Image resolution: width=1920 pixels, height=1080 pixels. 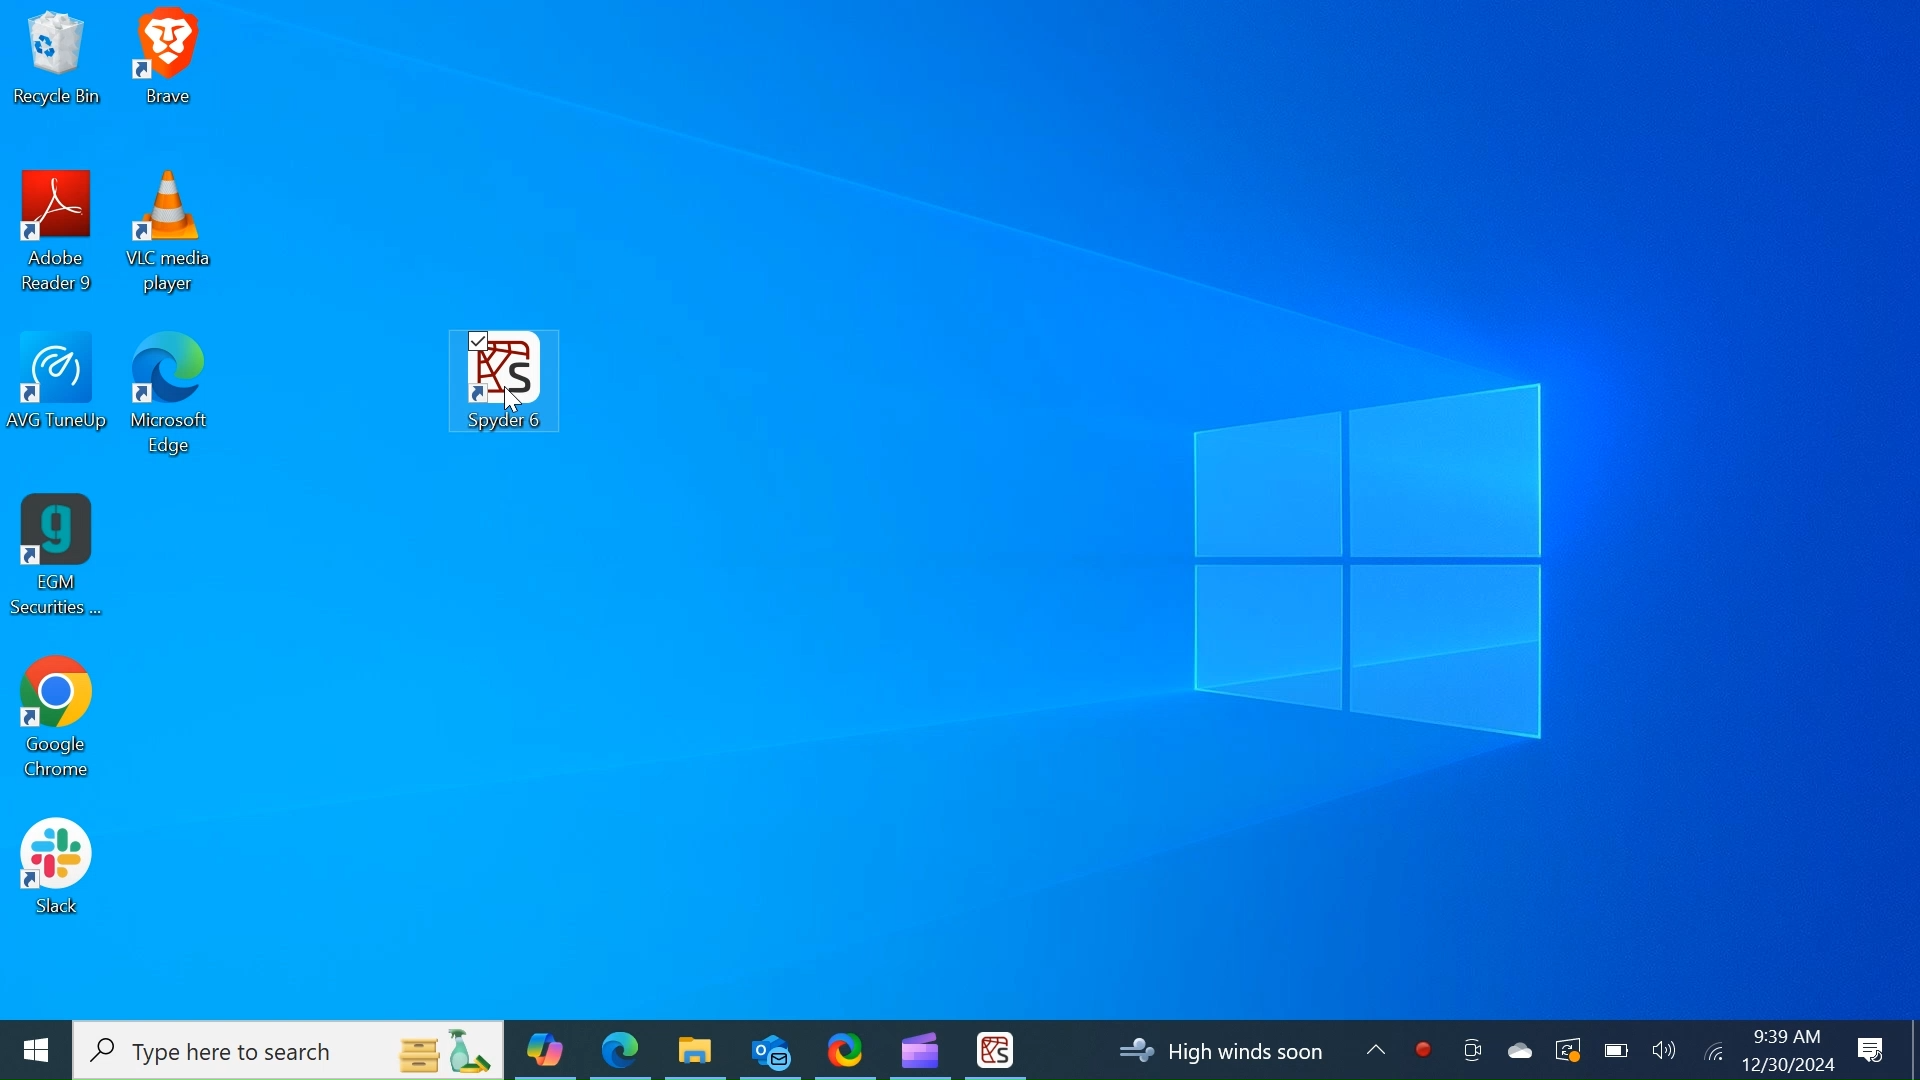 What do you see at coordinates (59, 236) in the screenshot?
I see `Adobe Reader Desktop Icon` at bounding box center [59, 236].